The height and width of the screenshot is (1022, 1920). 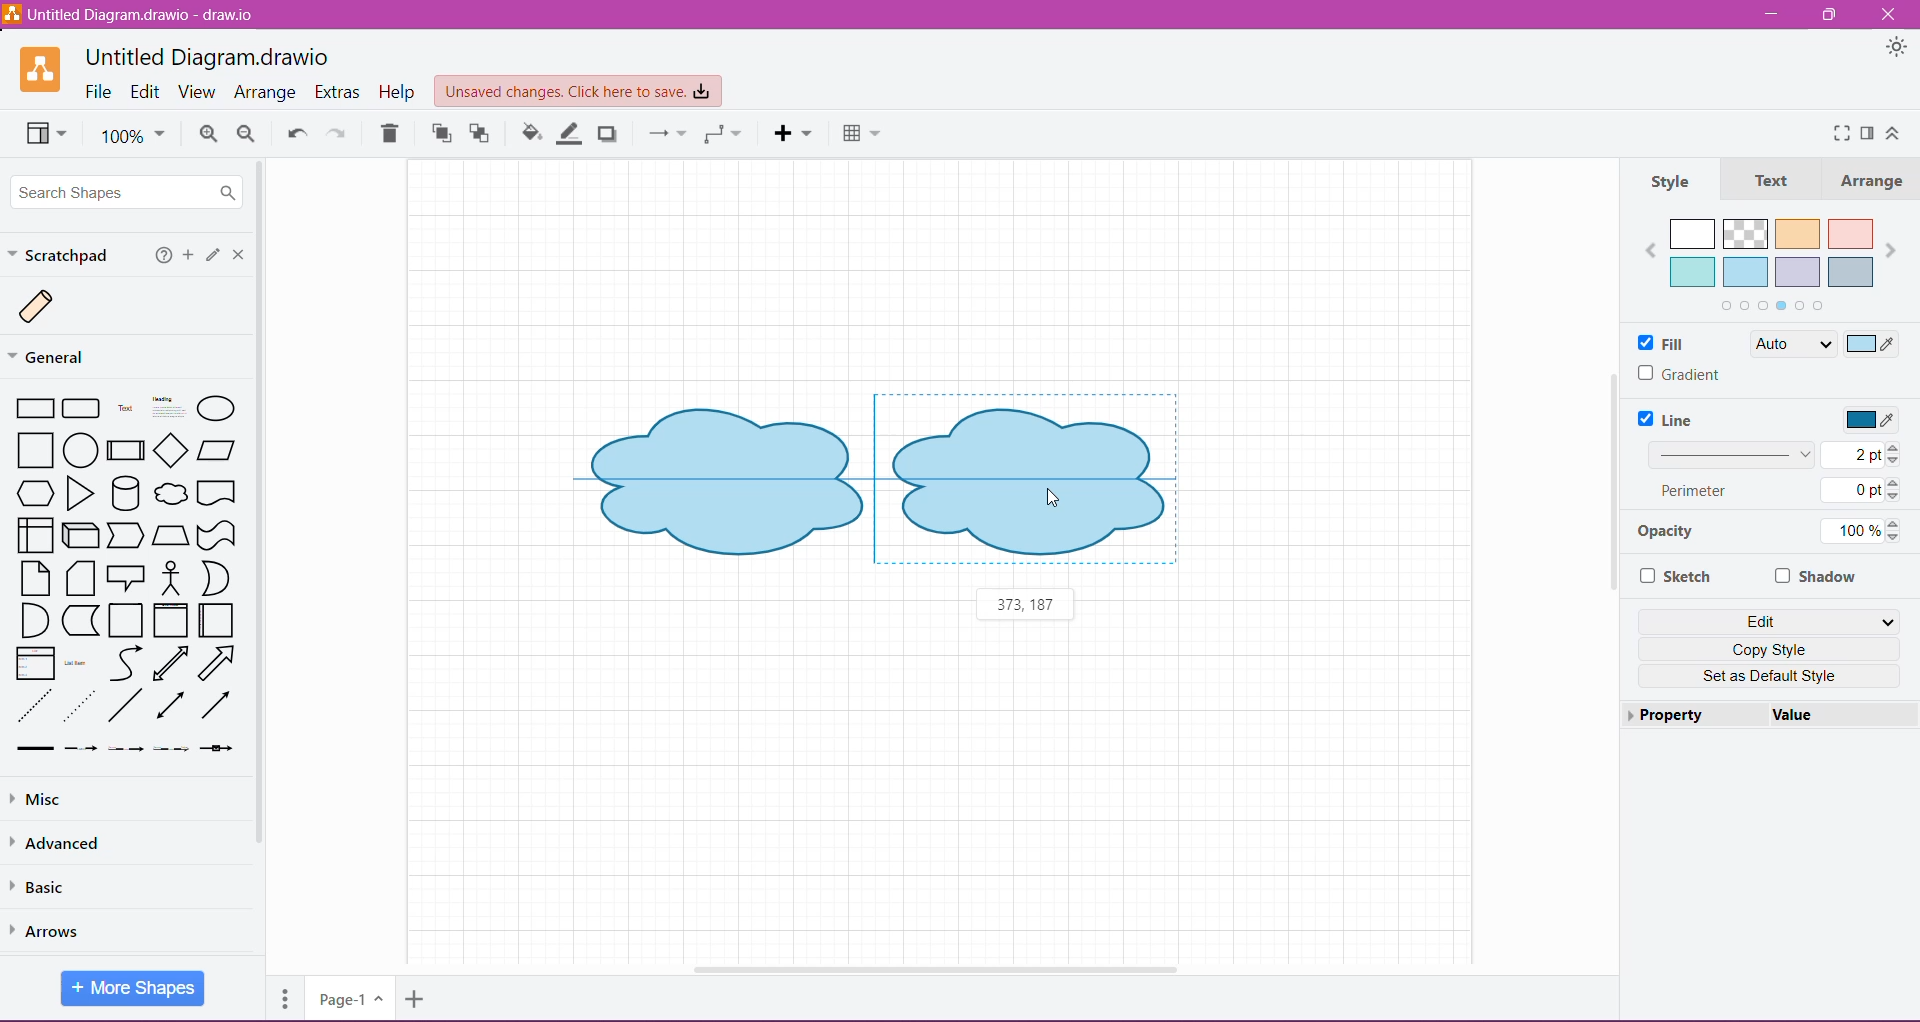 What do you see at coordinates (933, 969) in the screenshot?
I see `Horizontal Scroll Bar` at bounding box center [933, 969].